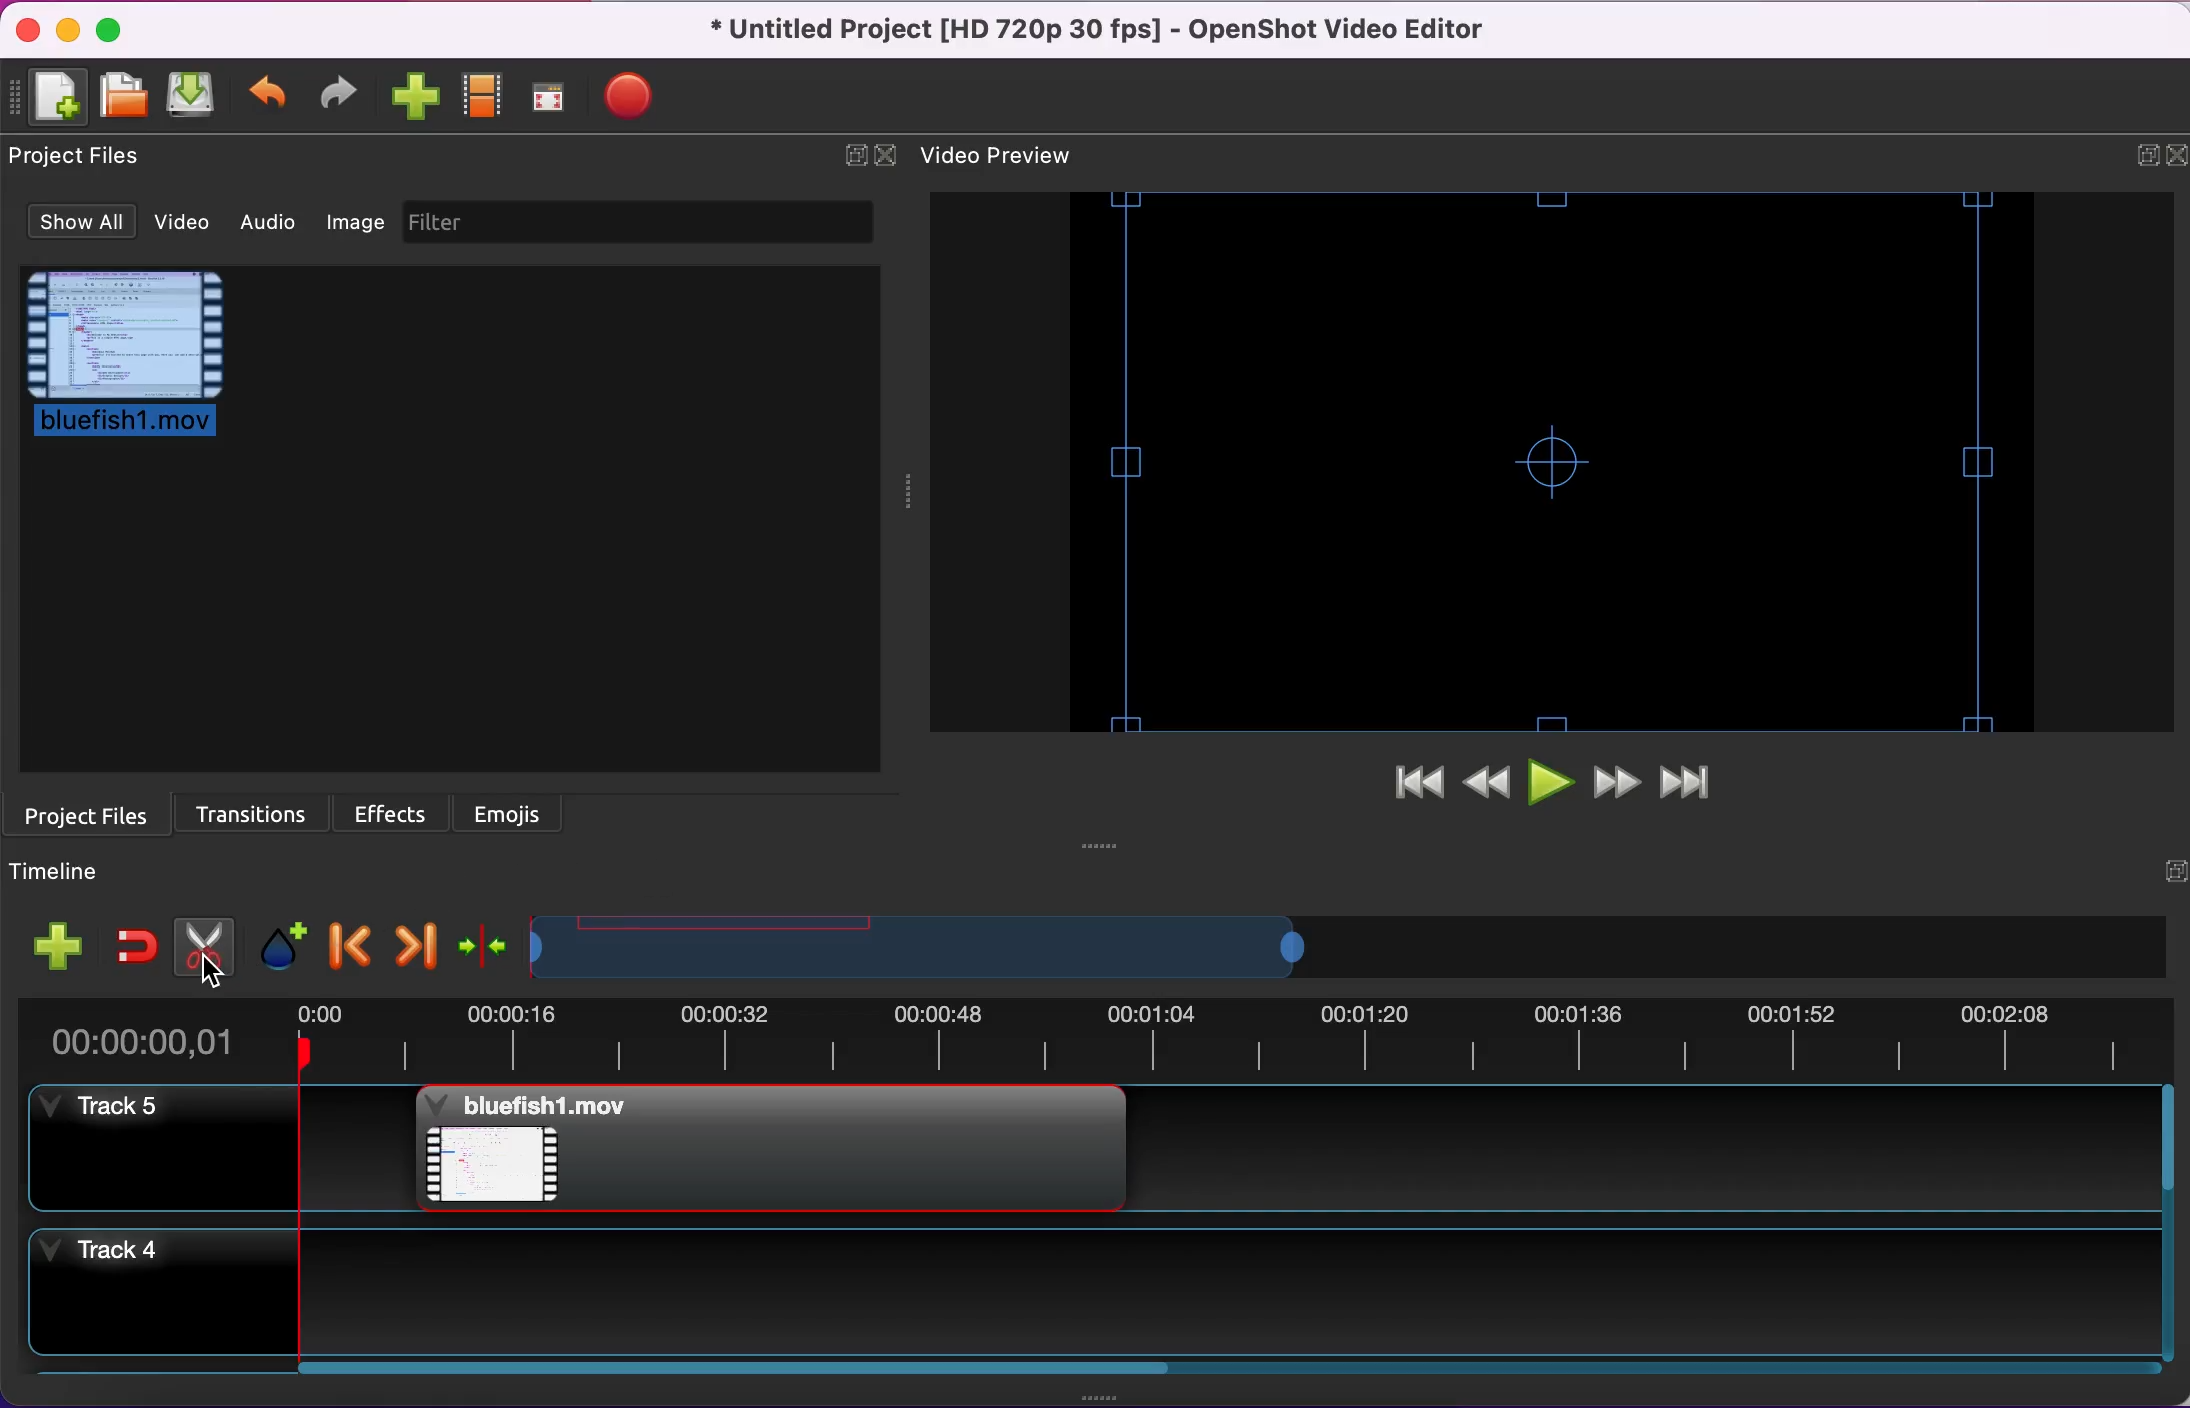 Image resolution: width=2190 pixels, height=1408 pixels. Describe the element at coordinates (200, 943) in the screenshot. I see `cut` at that location.